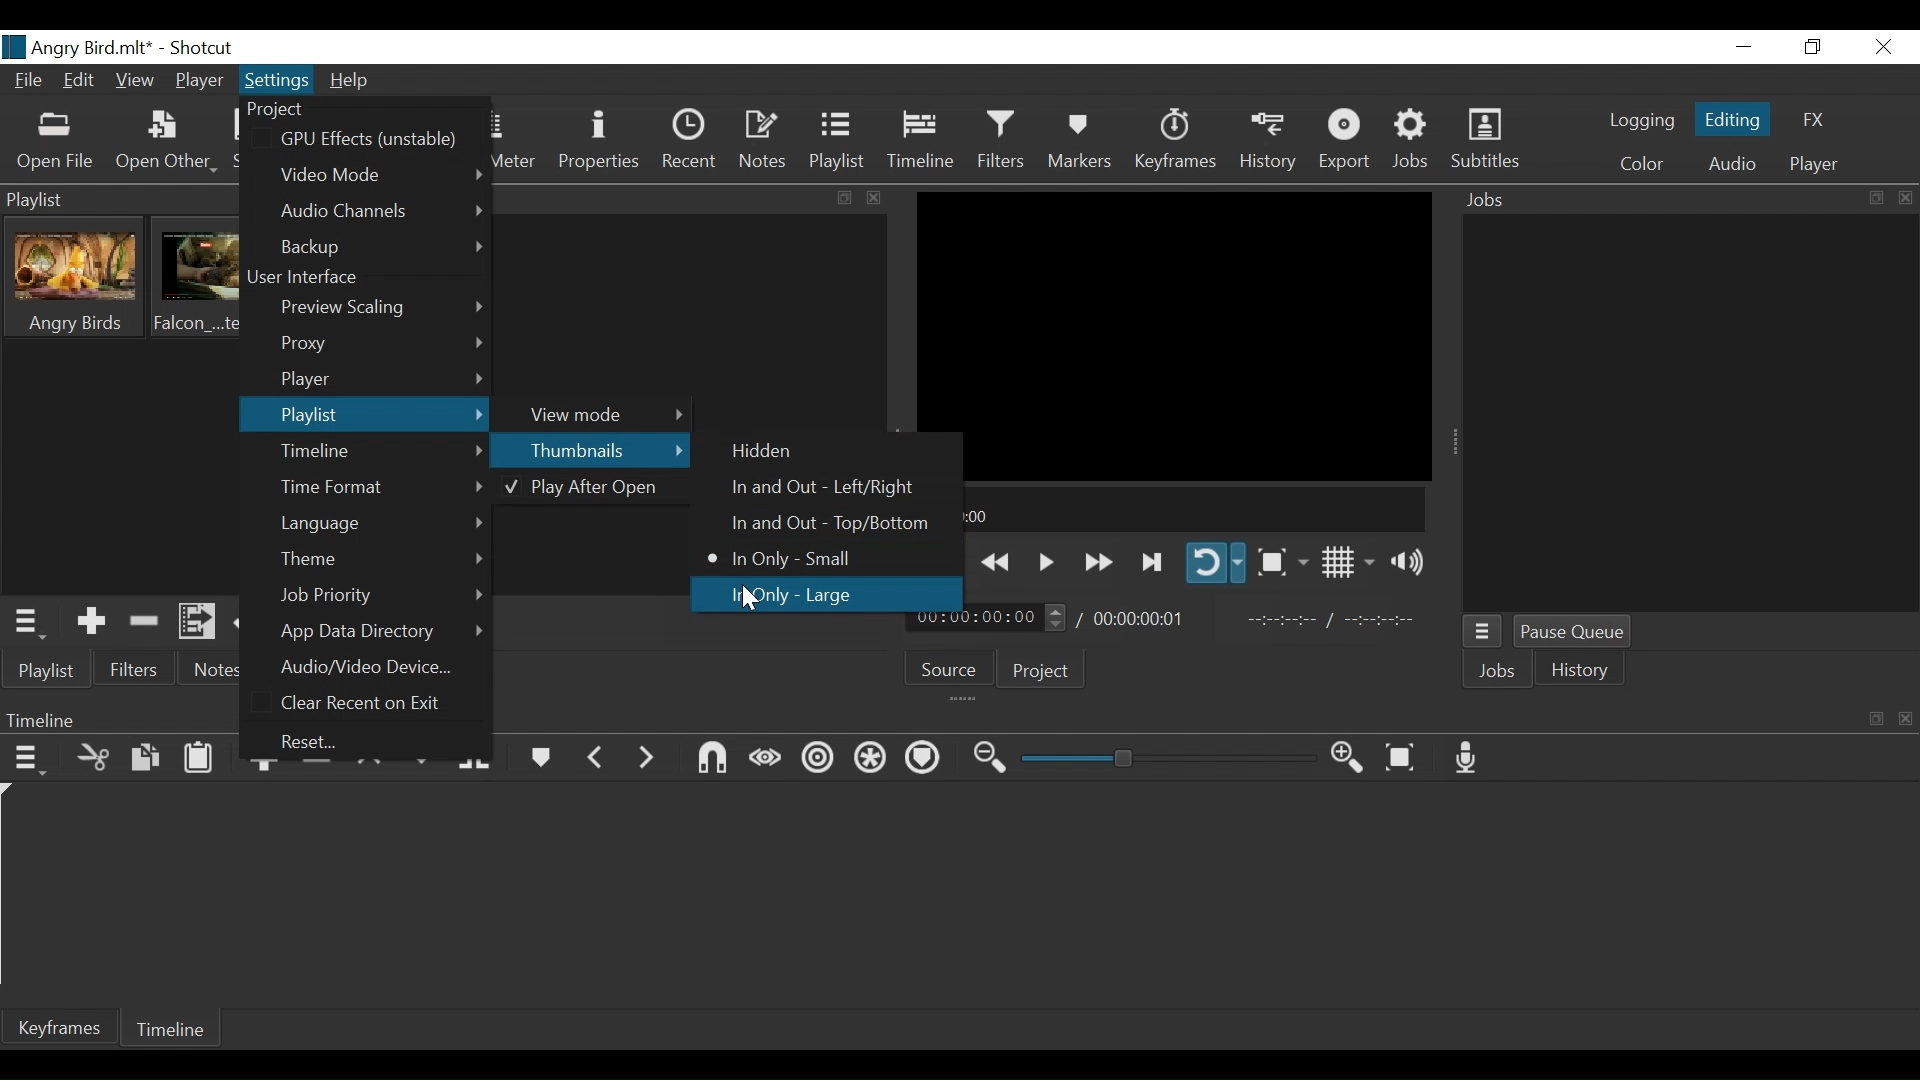 Image resolution: width=1920 pixels, height=1080 pixels. I want to click on Ripple Delete, so click(315, 769).